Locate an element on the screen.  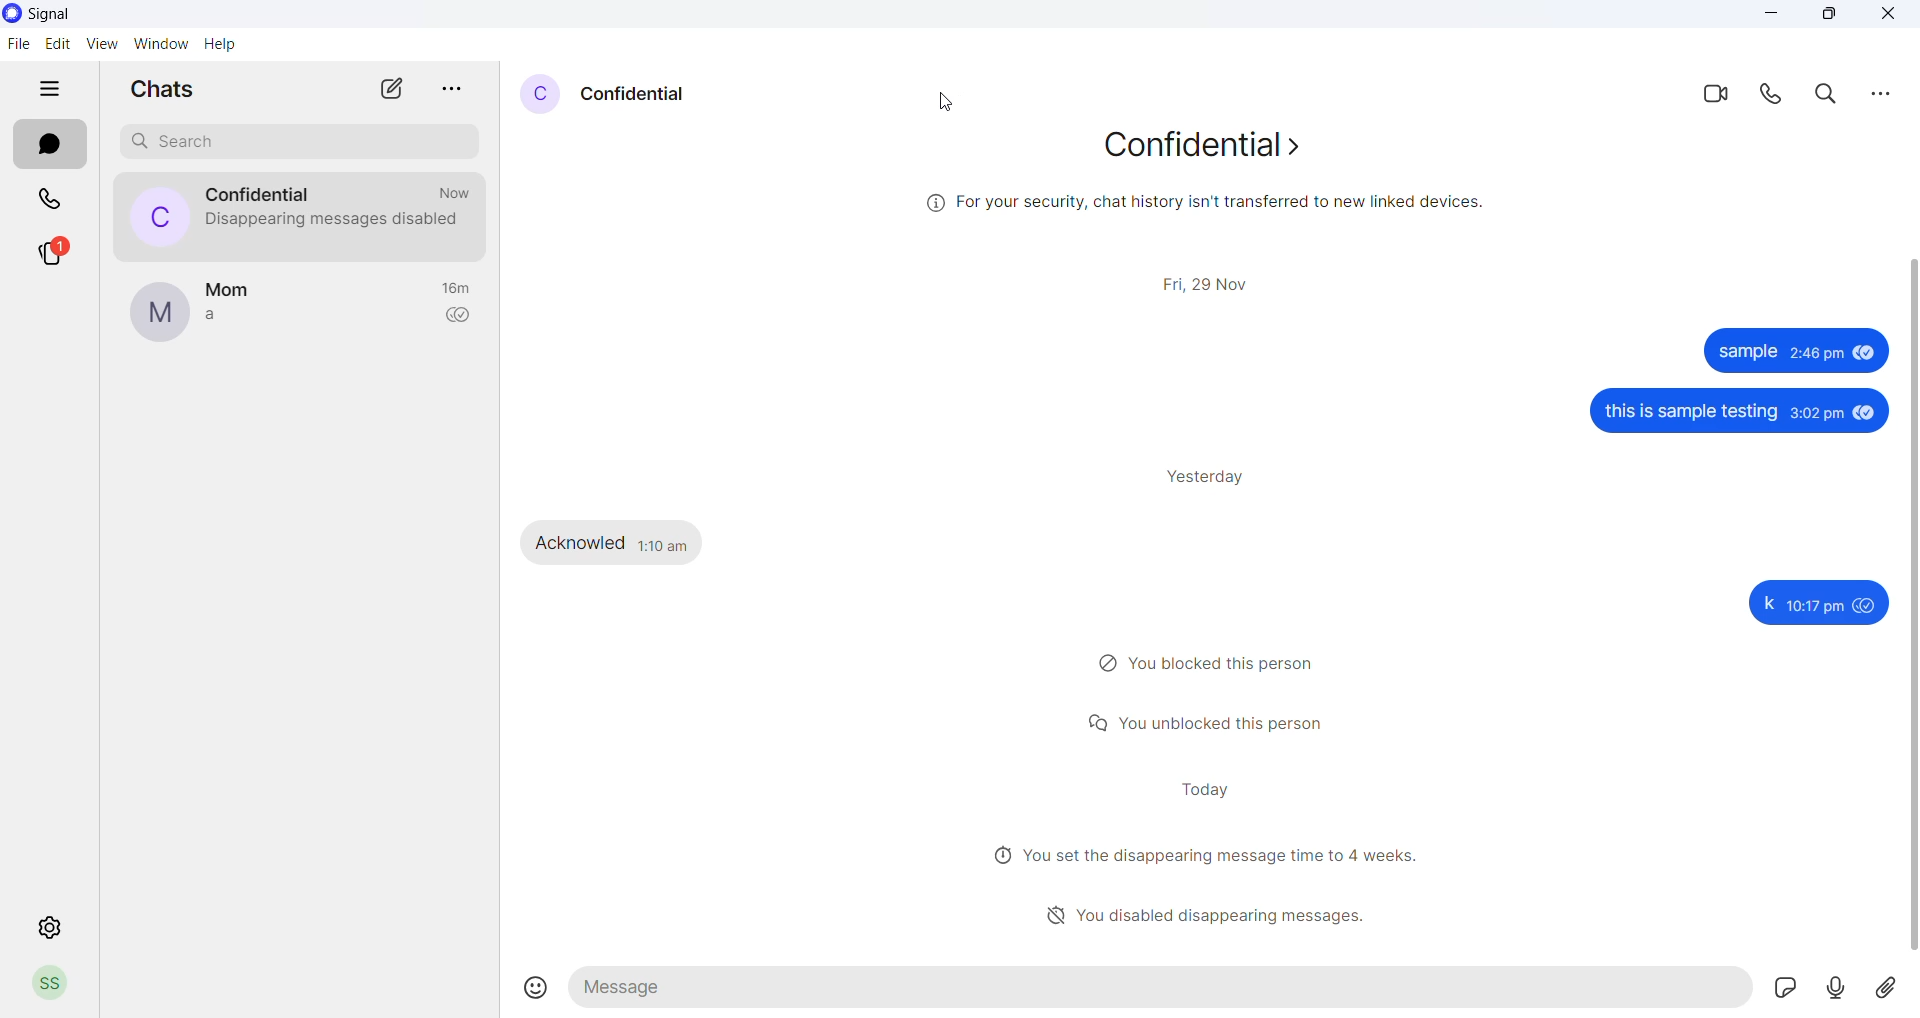
 is located at coordinates (1739, 410).